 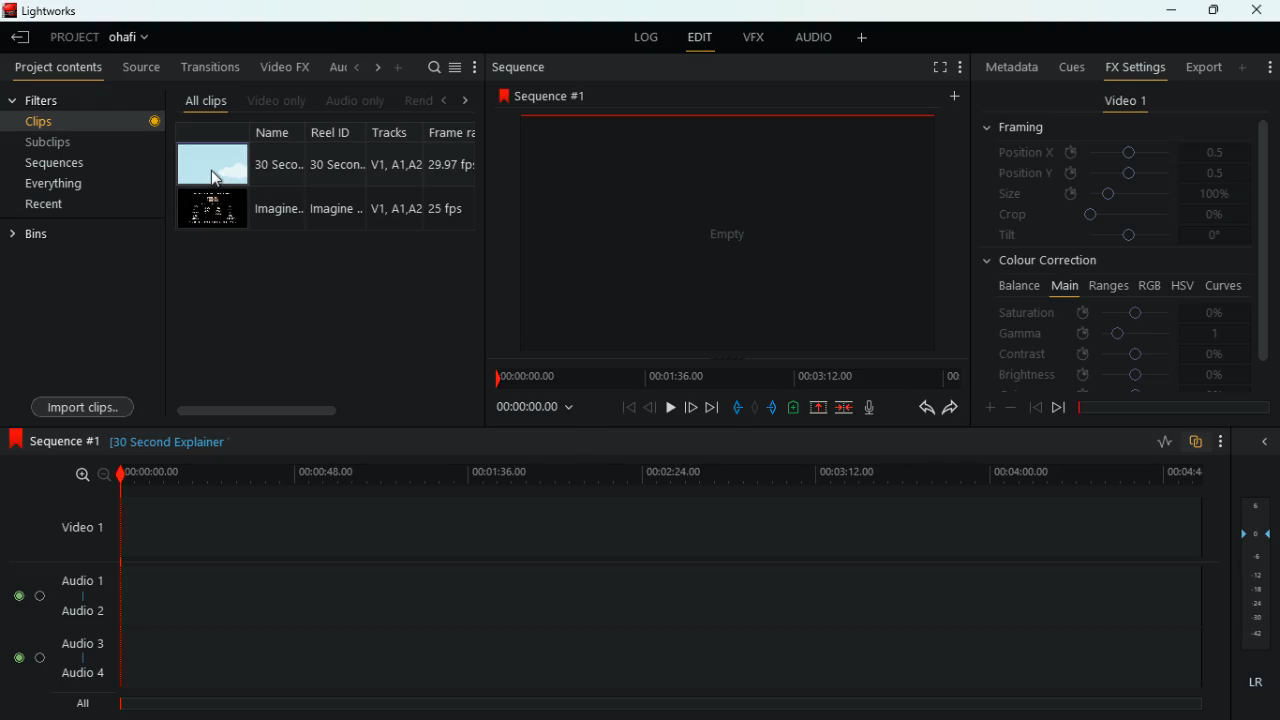 I want to click on left, so click(x=354, y=67).